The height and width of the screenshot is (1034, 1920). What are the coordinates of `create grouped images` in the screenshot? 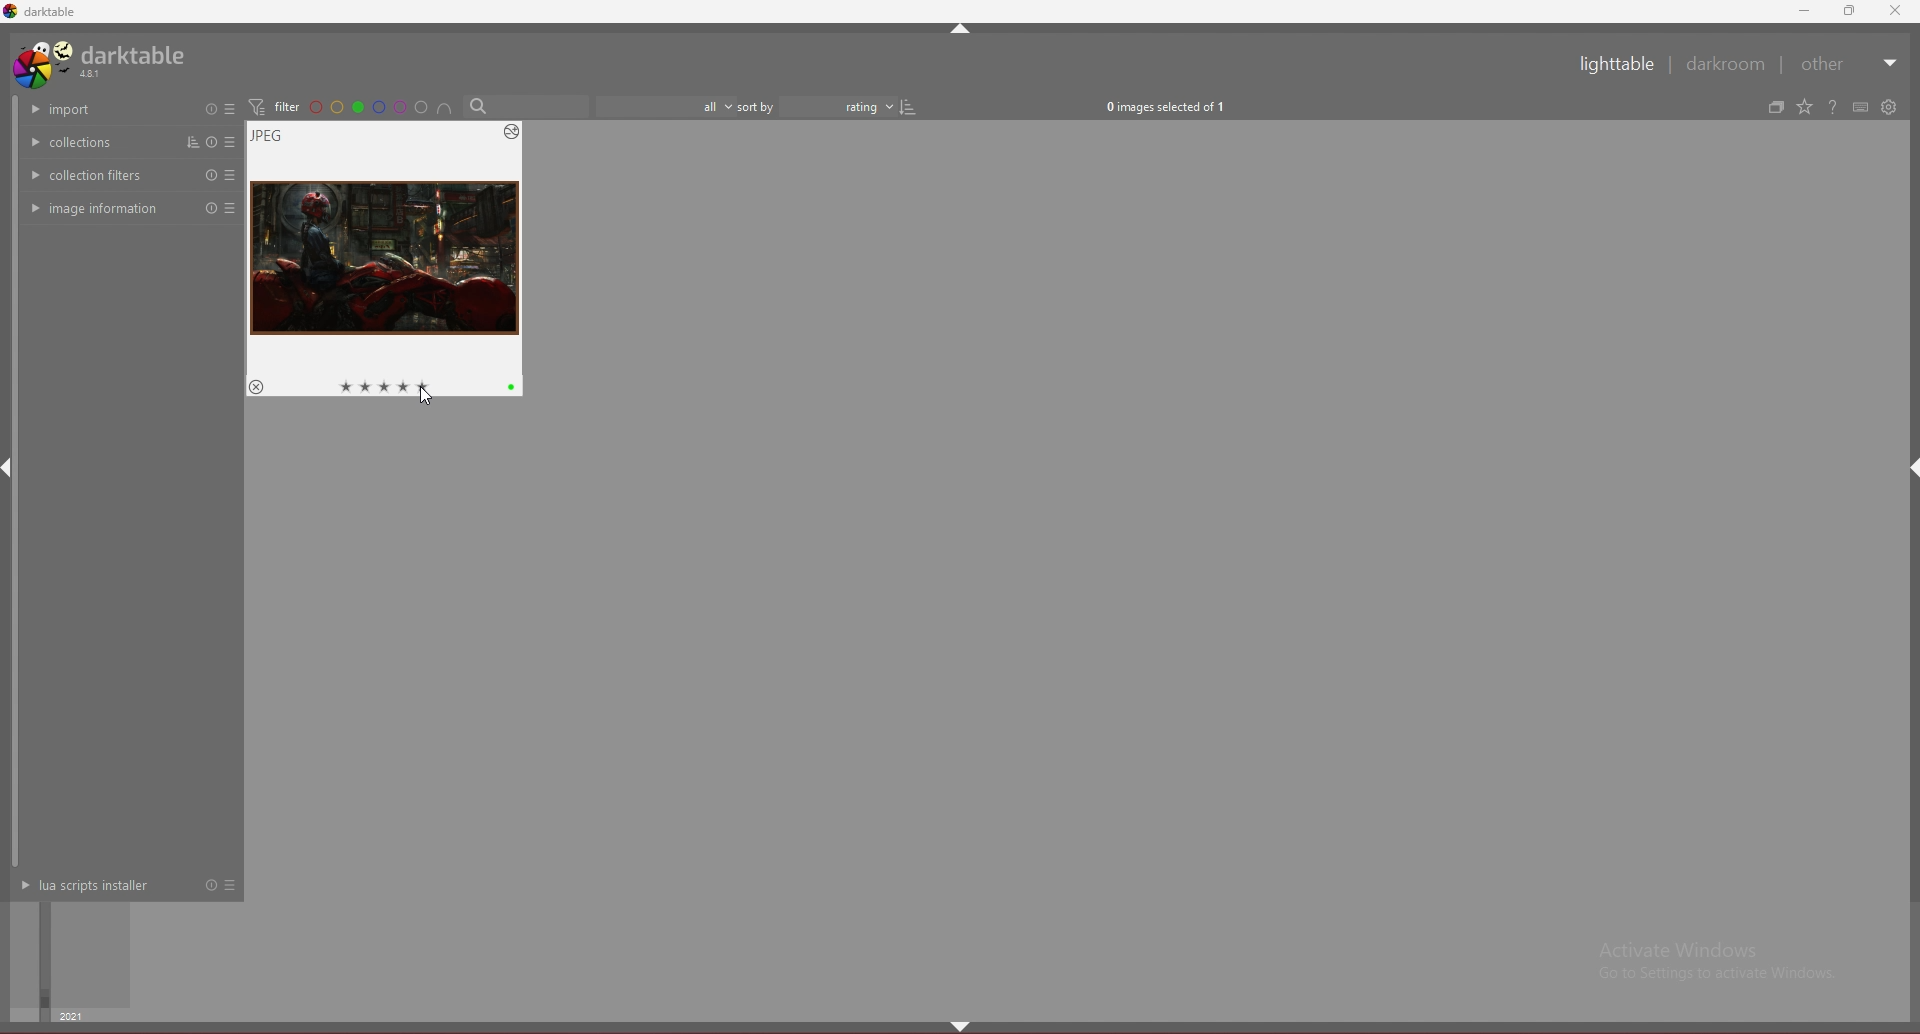 It's located at (1771, 107).